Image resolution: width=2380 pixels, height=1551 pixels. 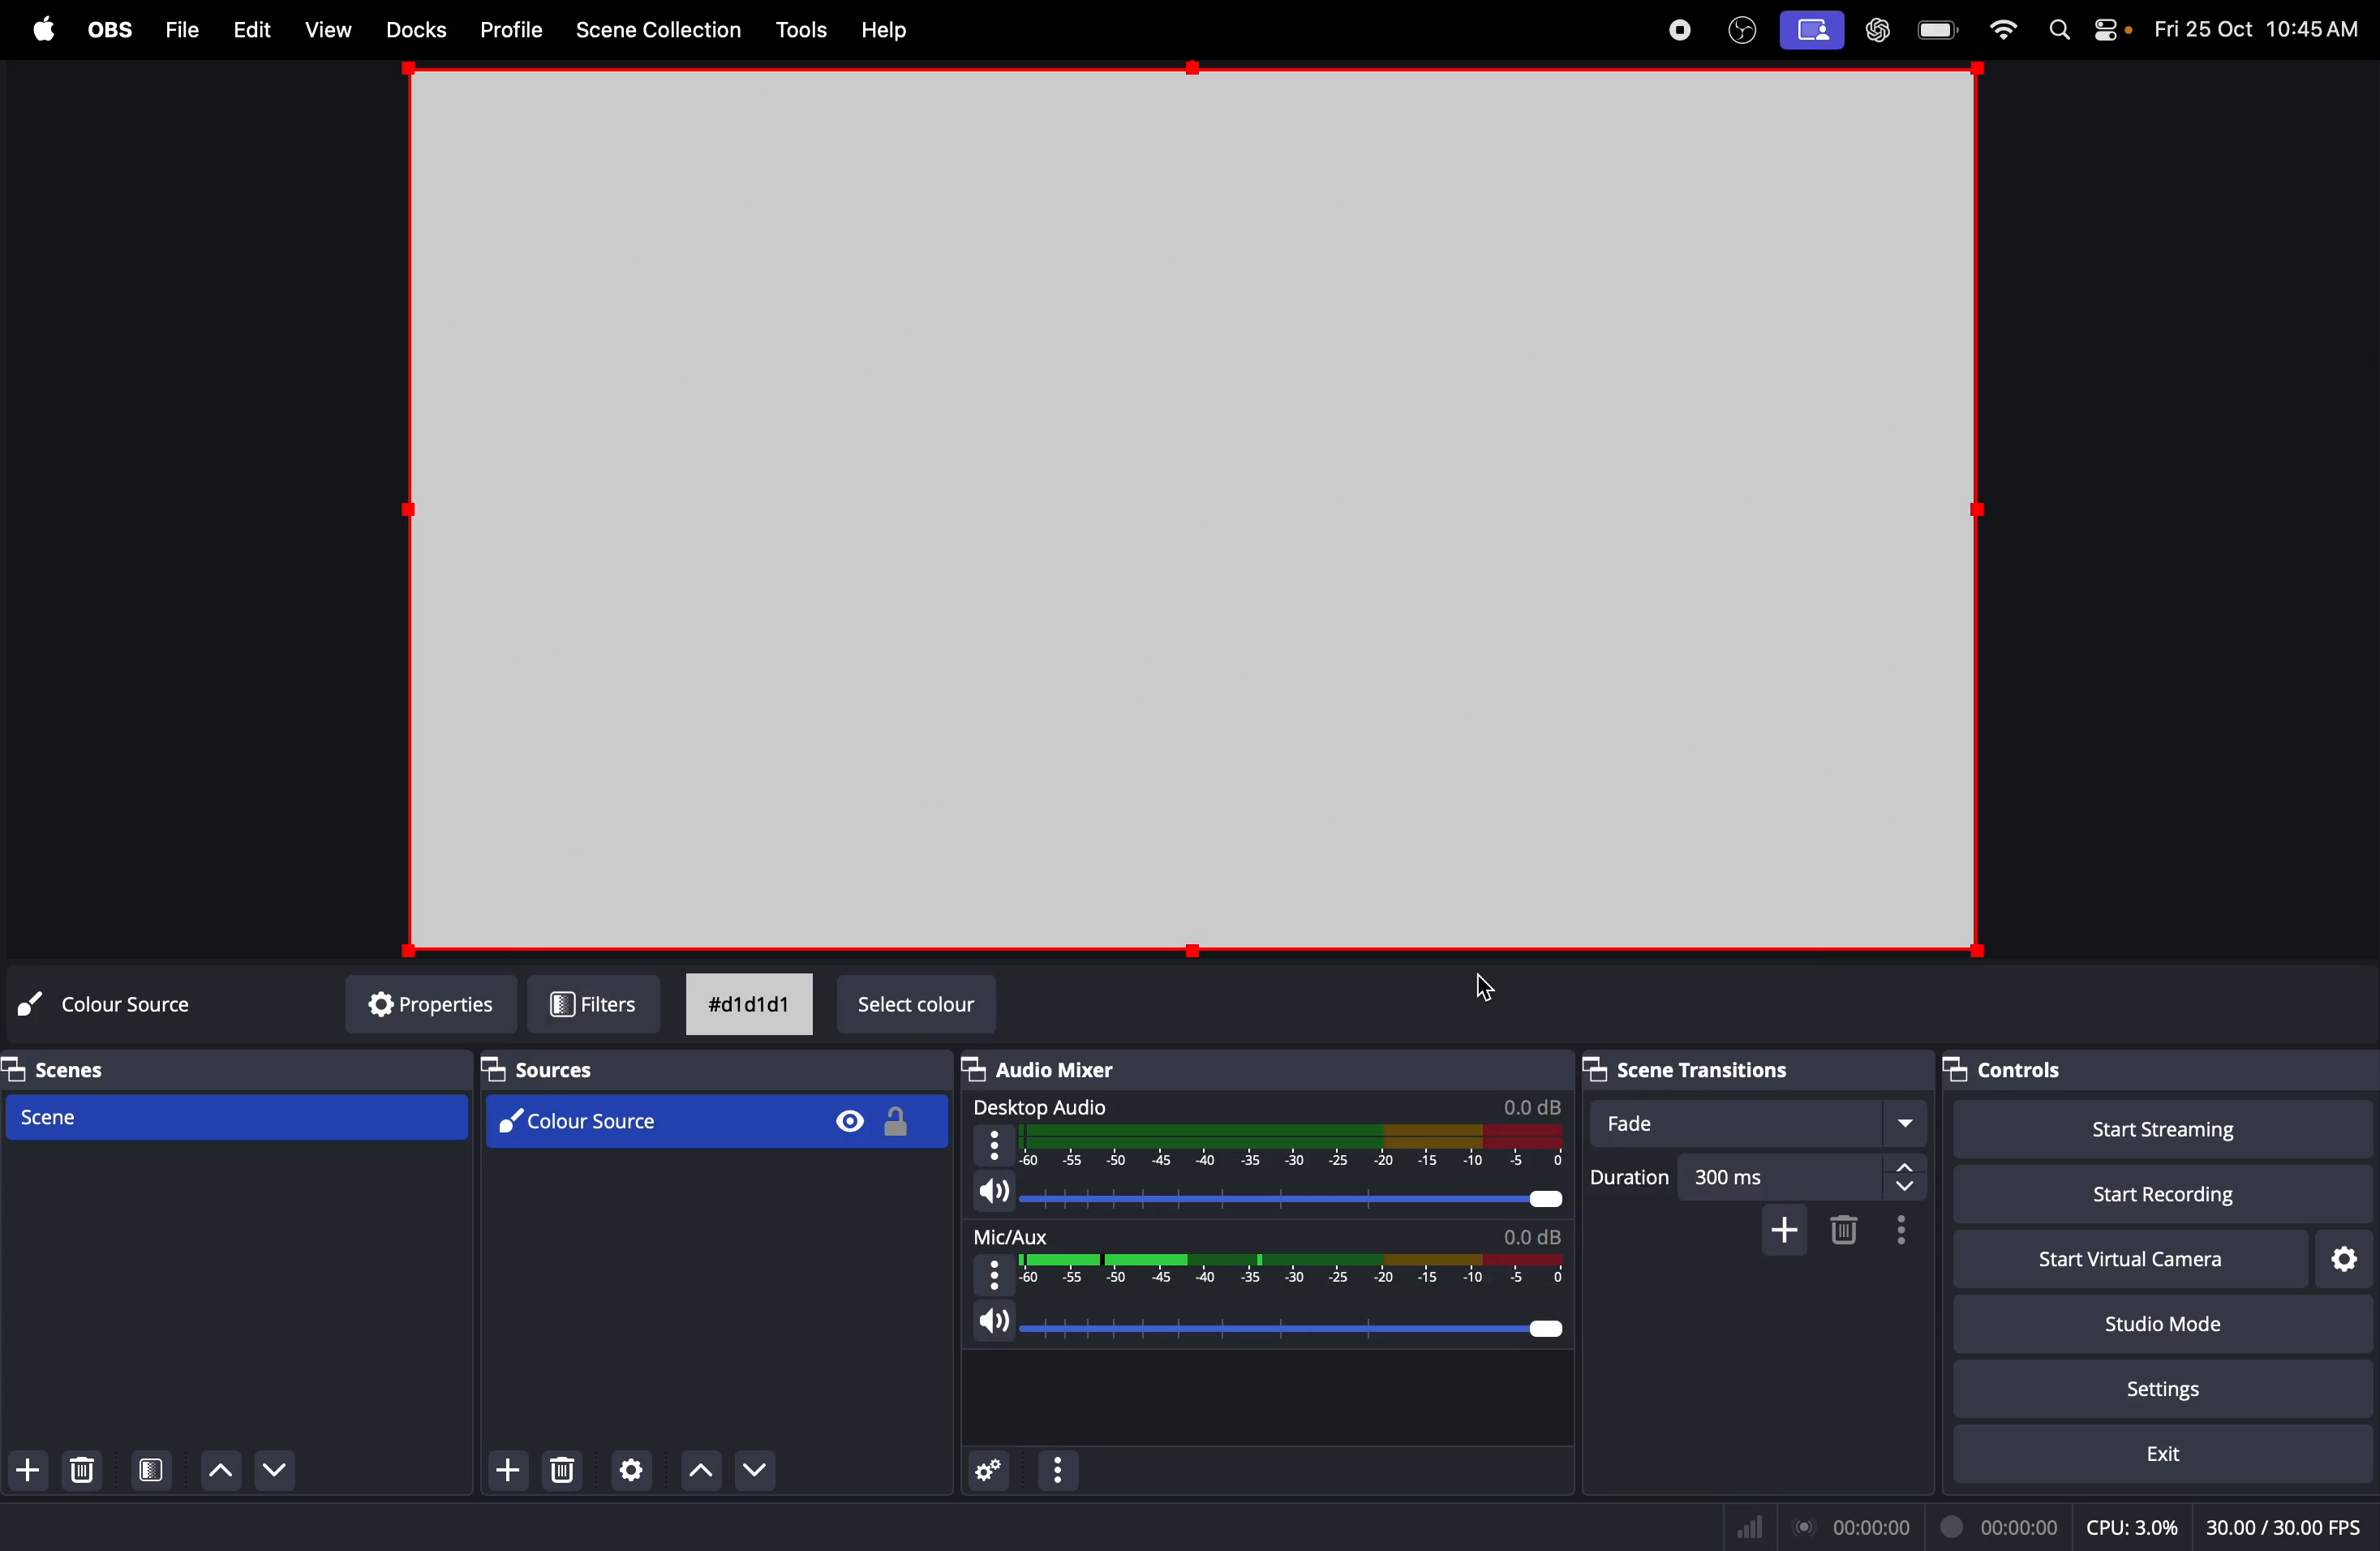 What do you see at coordinates (2184, 1385) in the screenshot?
I see `setting` at bounding box center [2184, 1385].